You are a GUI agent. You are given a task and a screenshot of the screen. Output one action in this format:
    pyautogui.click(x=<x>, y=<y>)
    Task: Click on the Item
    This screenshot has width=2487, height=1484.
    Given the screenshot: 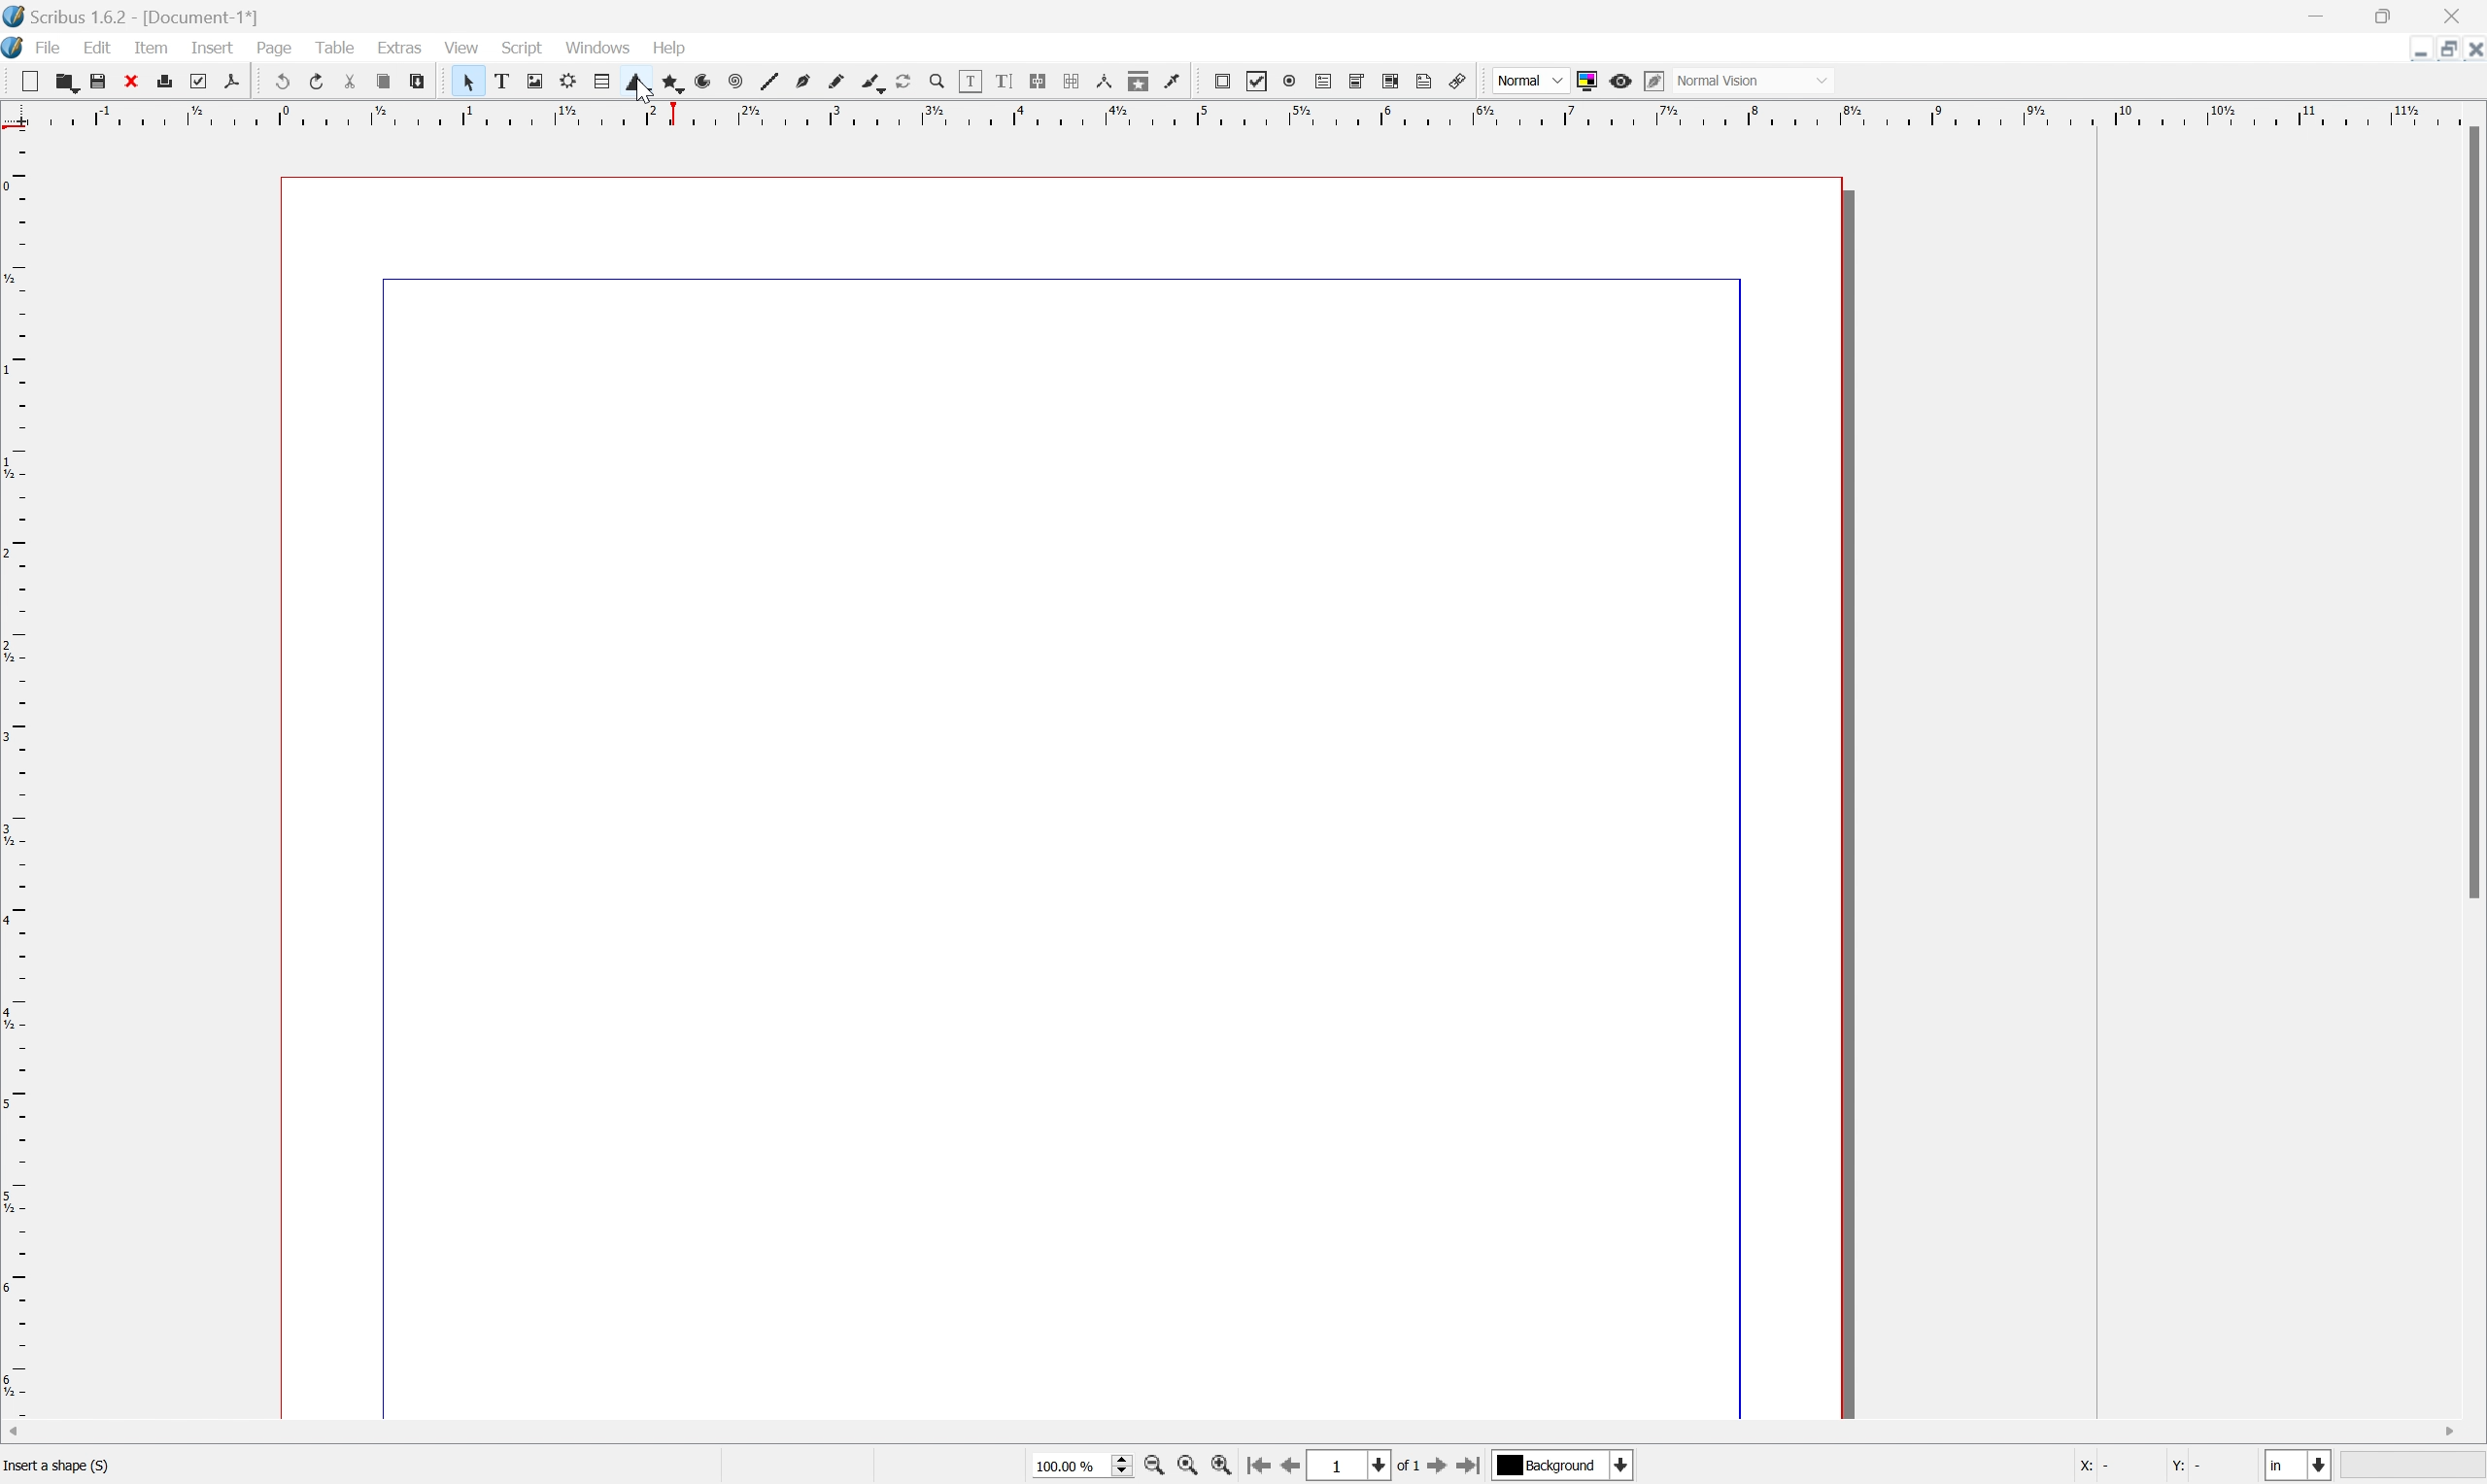 What is the action you would take?
    pyautogui.click(x=148, y=48)
    